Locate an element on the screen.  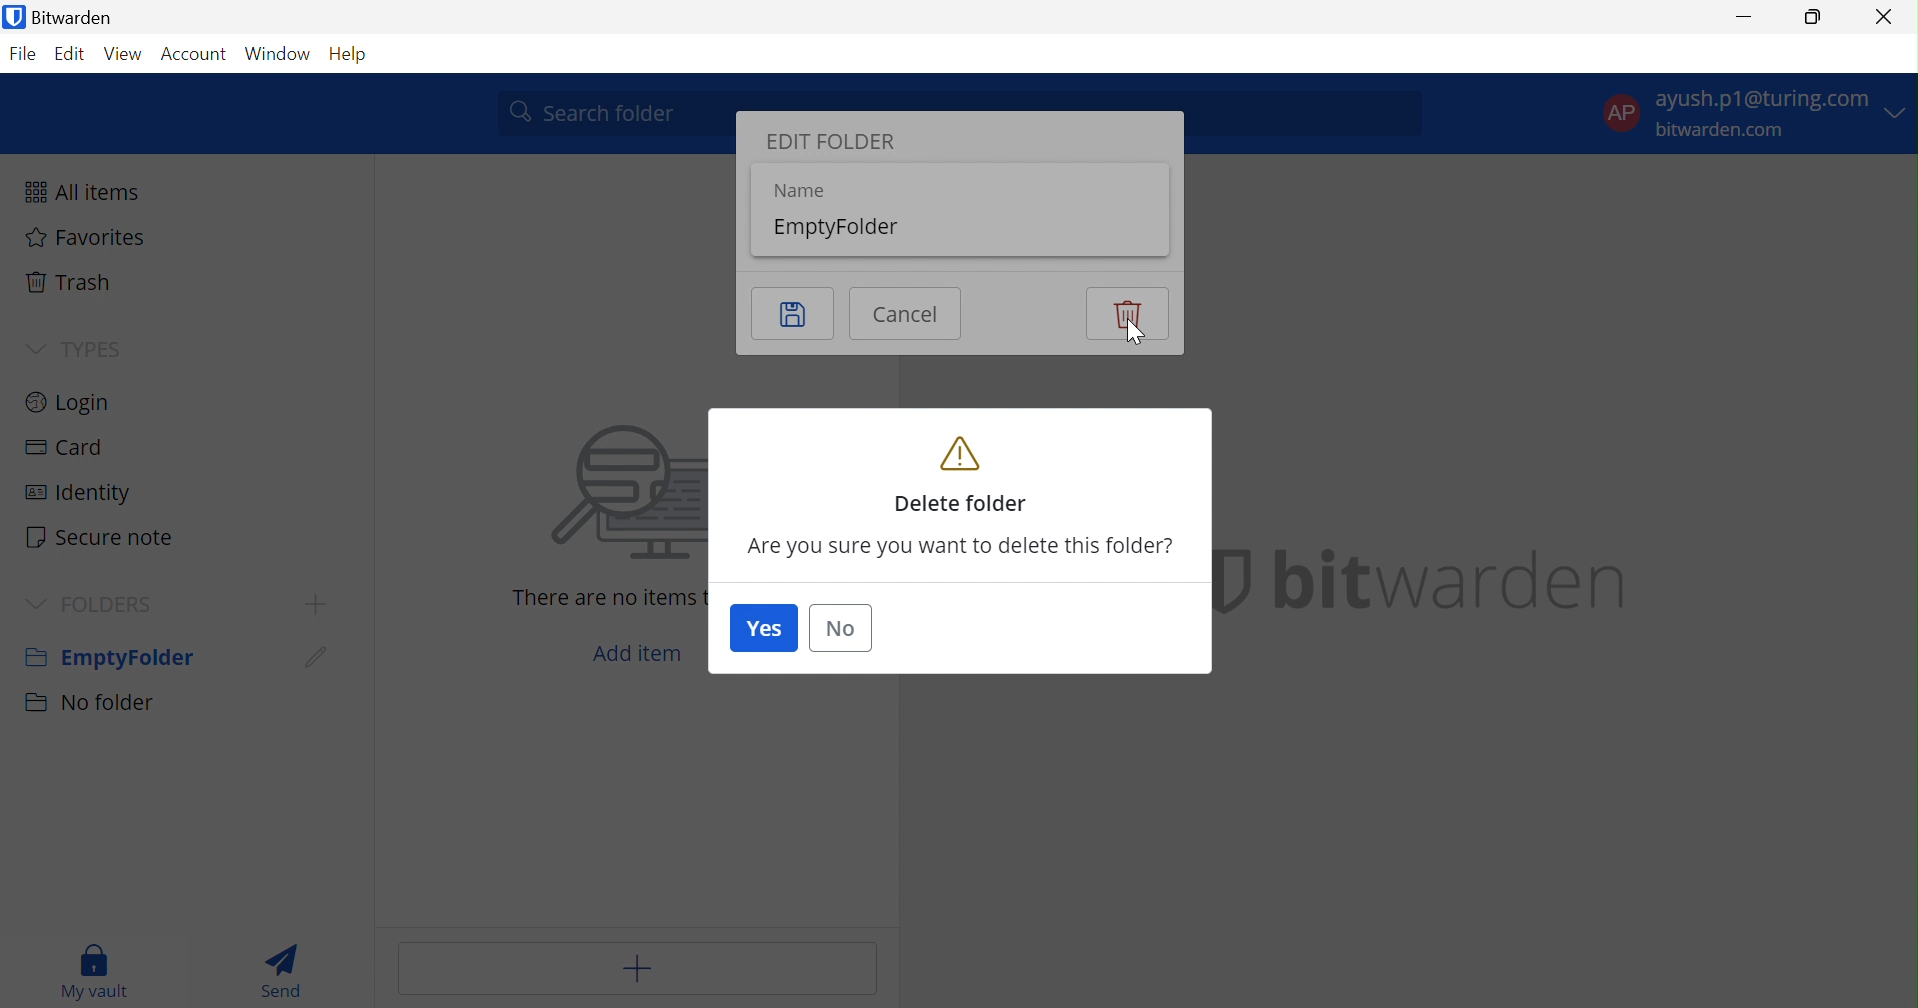
Account options is located at coordinates (1755, 112).